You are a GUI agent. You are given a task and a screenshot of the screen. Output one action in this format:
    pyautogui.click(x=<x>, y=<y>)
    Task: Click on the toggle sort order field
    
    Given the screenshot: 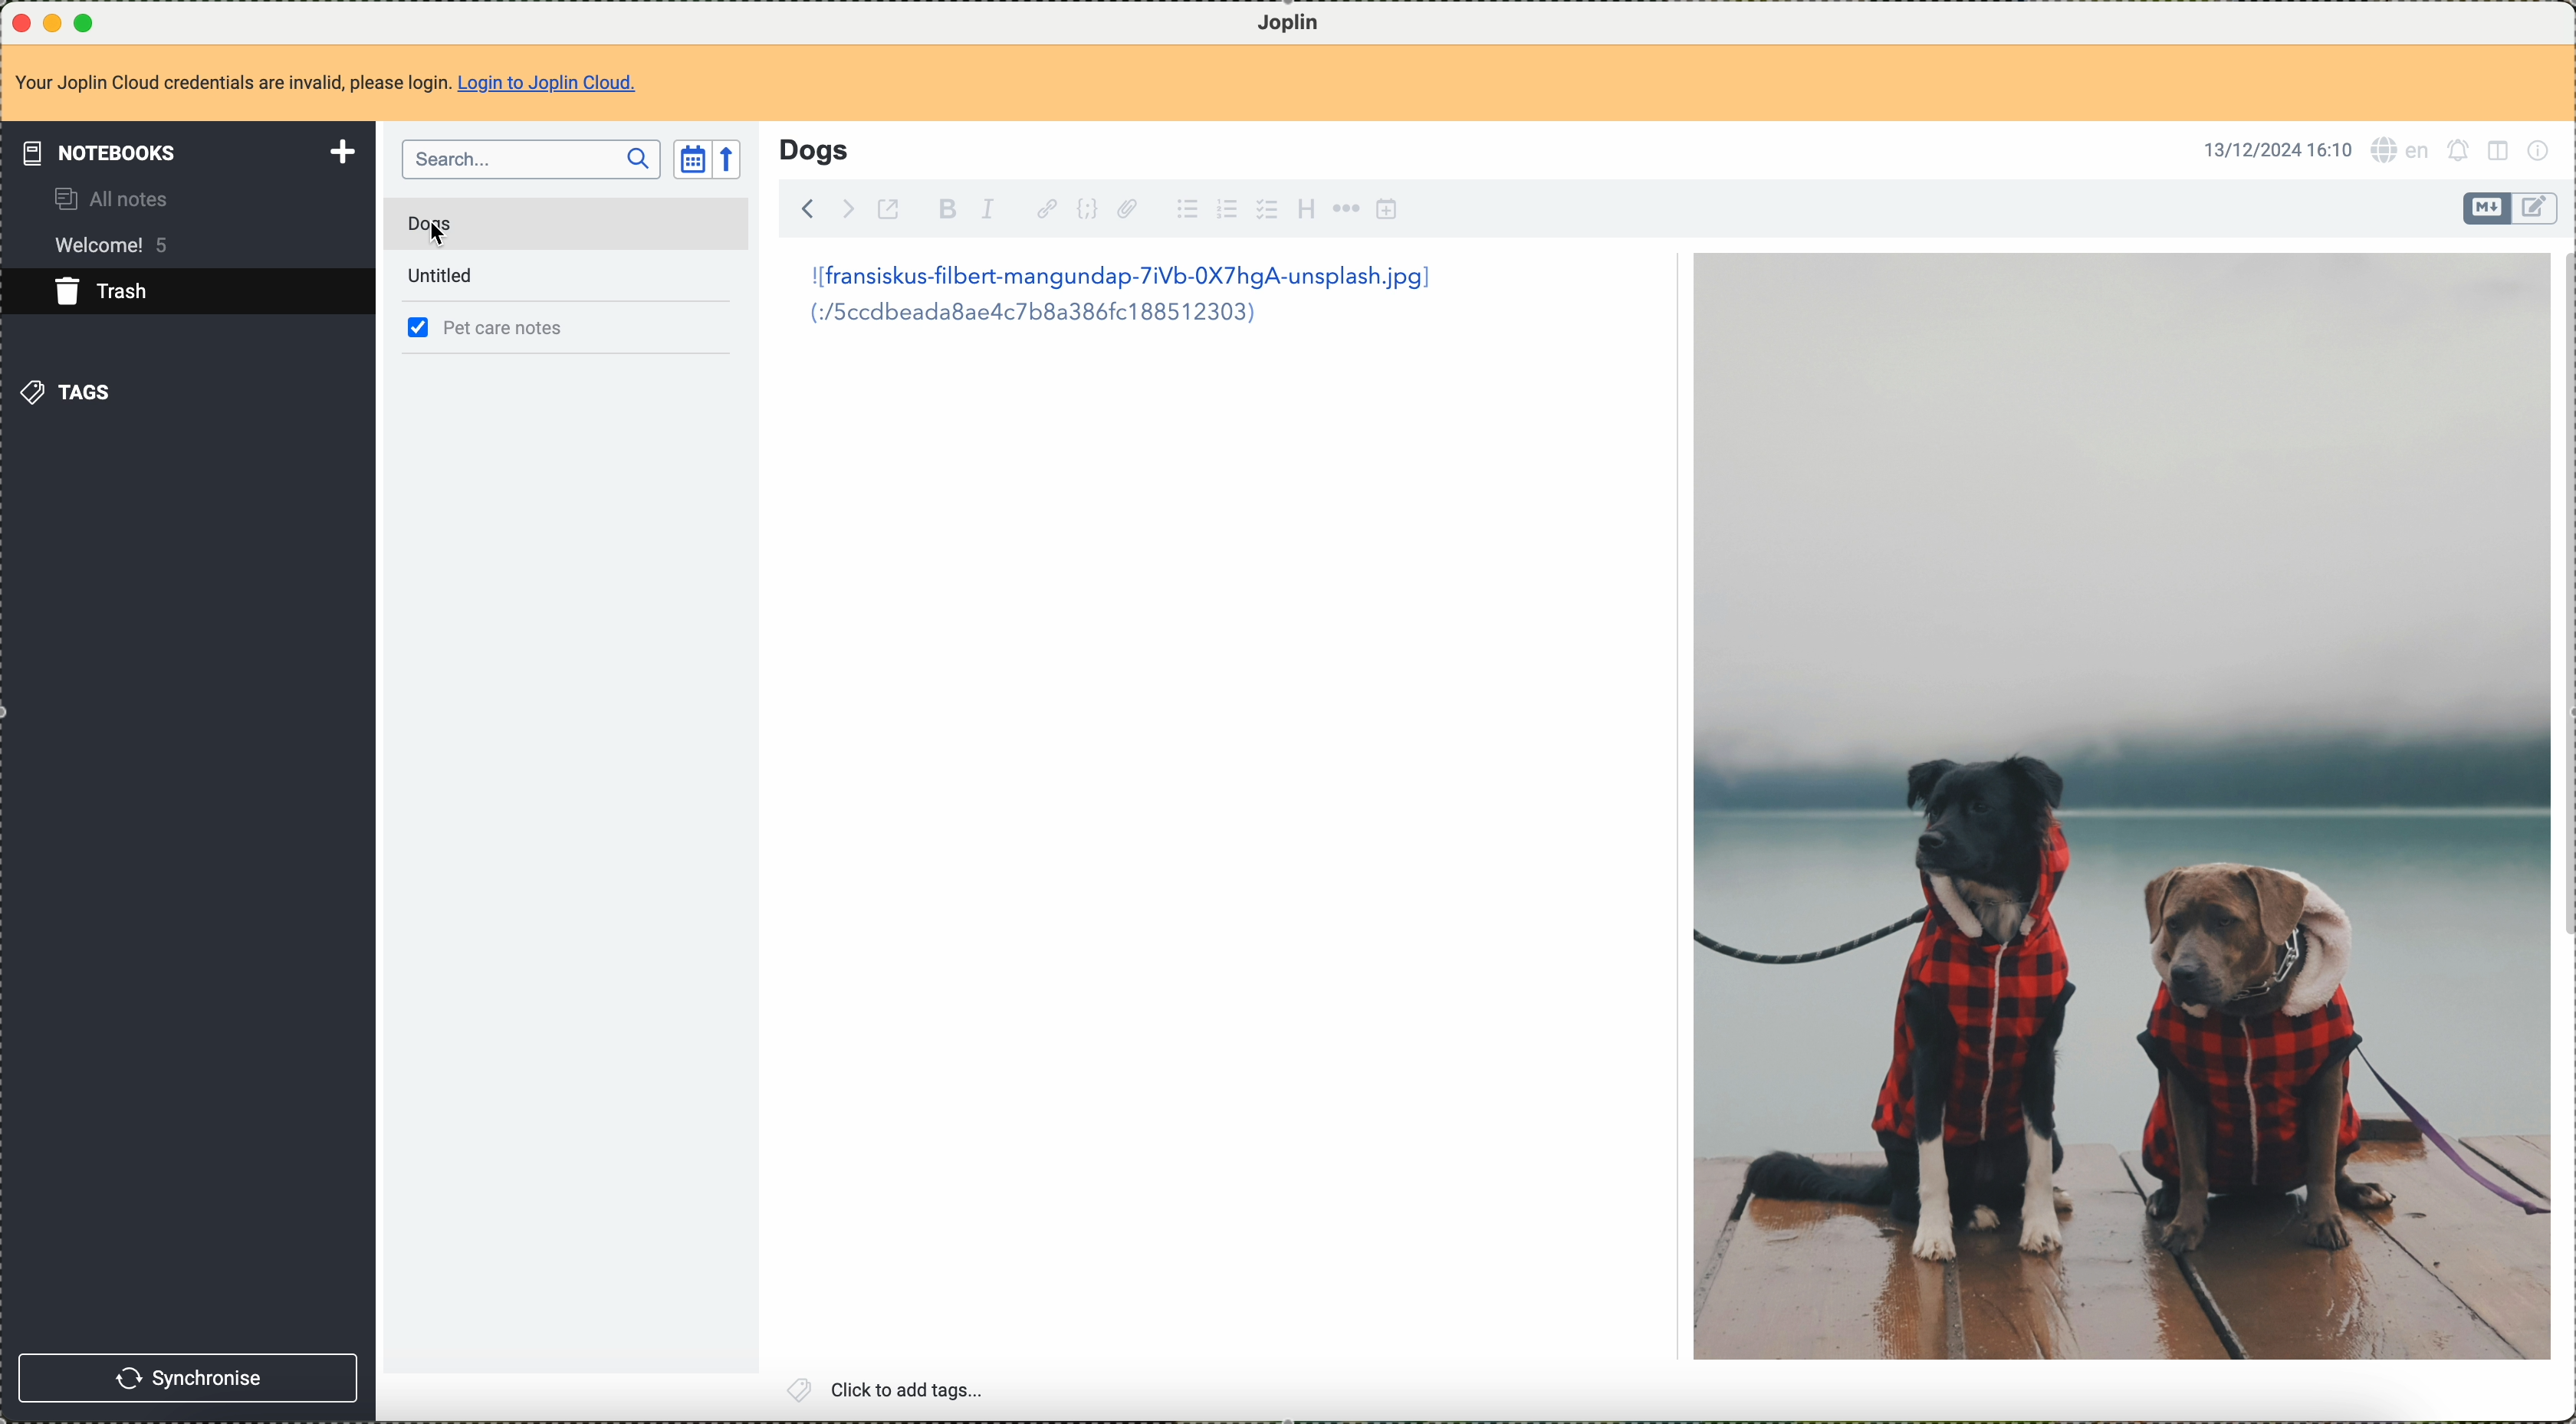 What is the action you would take?
    pyautogui.click(x=687, y=162)
    